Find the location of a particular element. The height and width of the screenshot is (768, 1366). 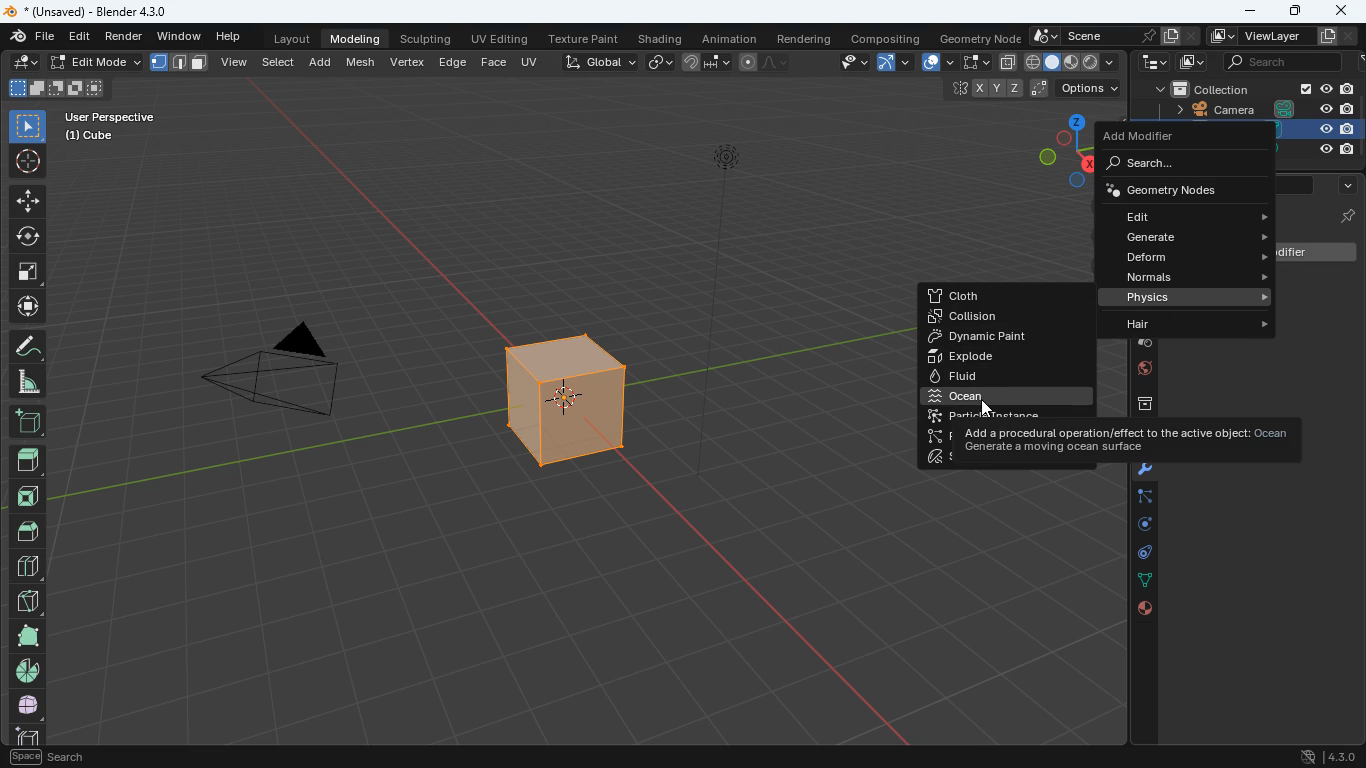

cursor is located at coordinates (980, 412).